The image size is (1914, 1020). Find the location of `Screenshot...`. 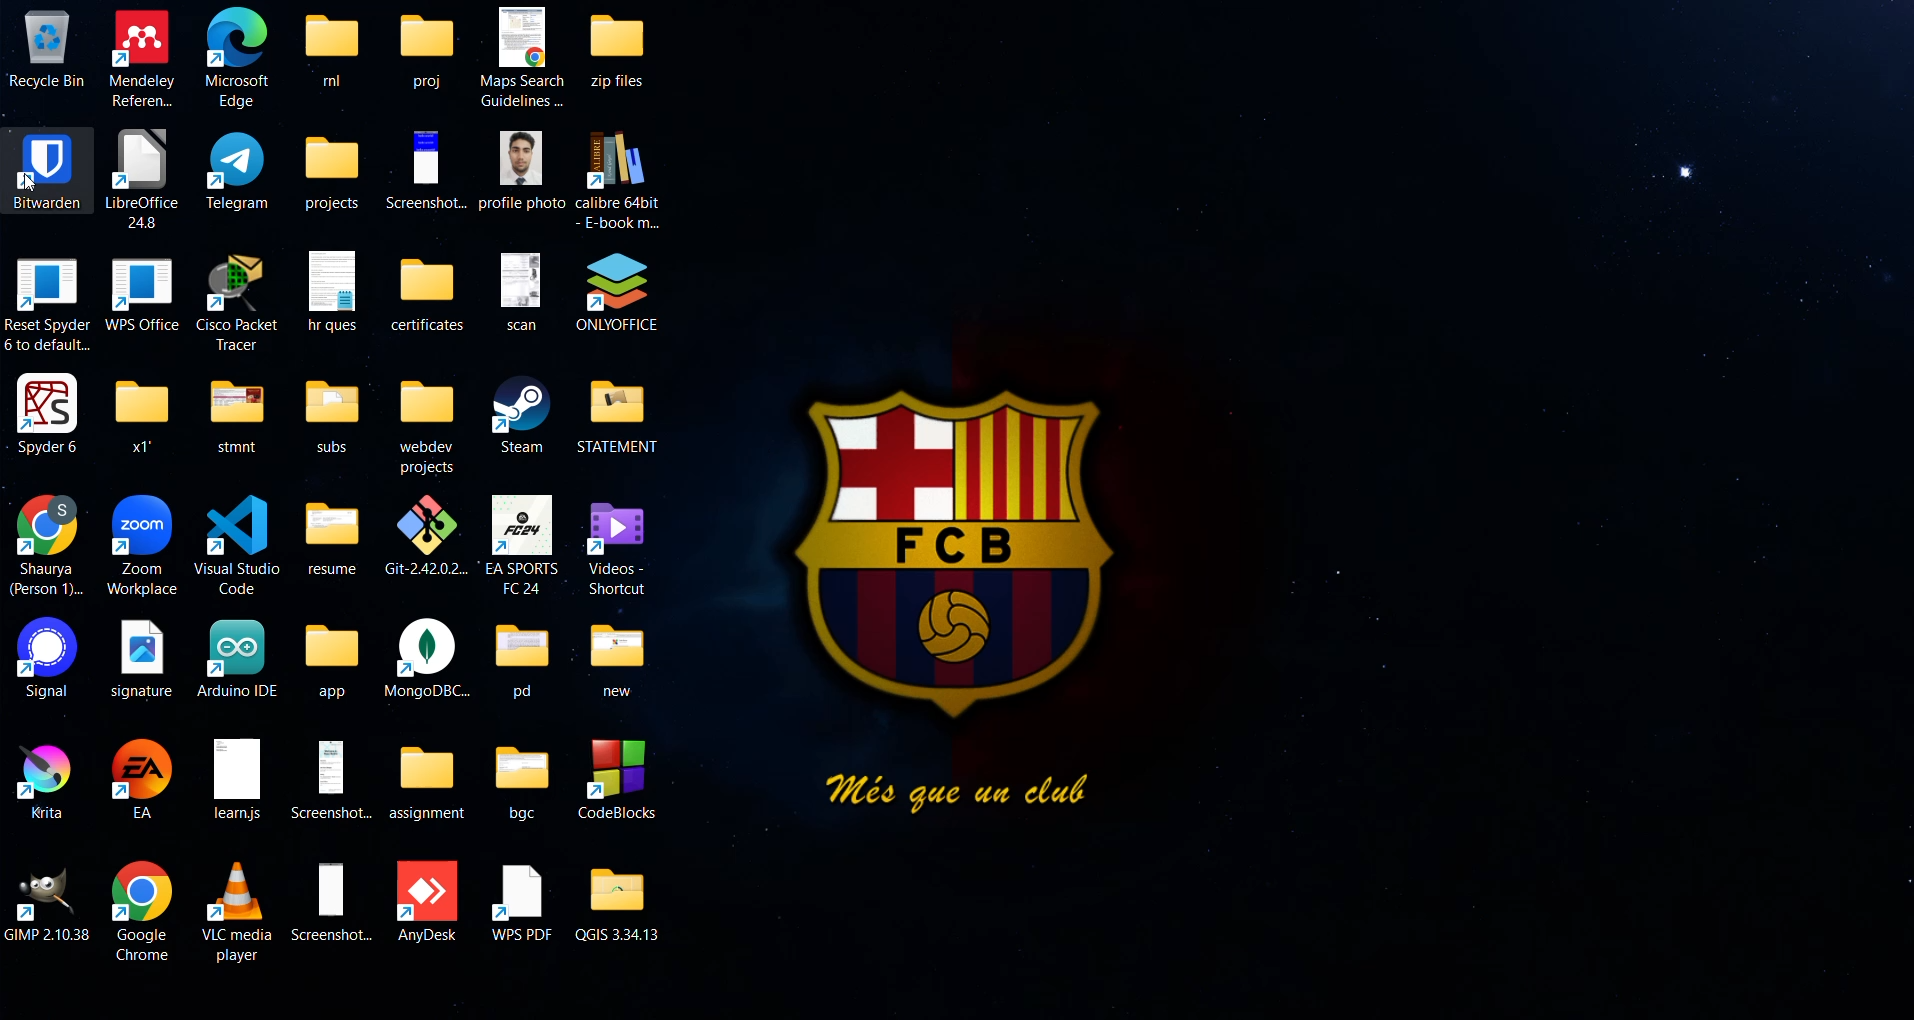

Screenshot... is located at coordinates (332, 902).